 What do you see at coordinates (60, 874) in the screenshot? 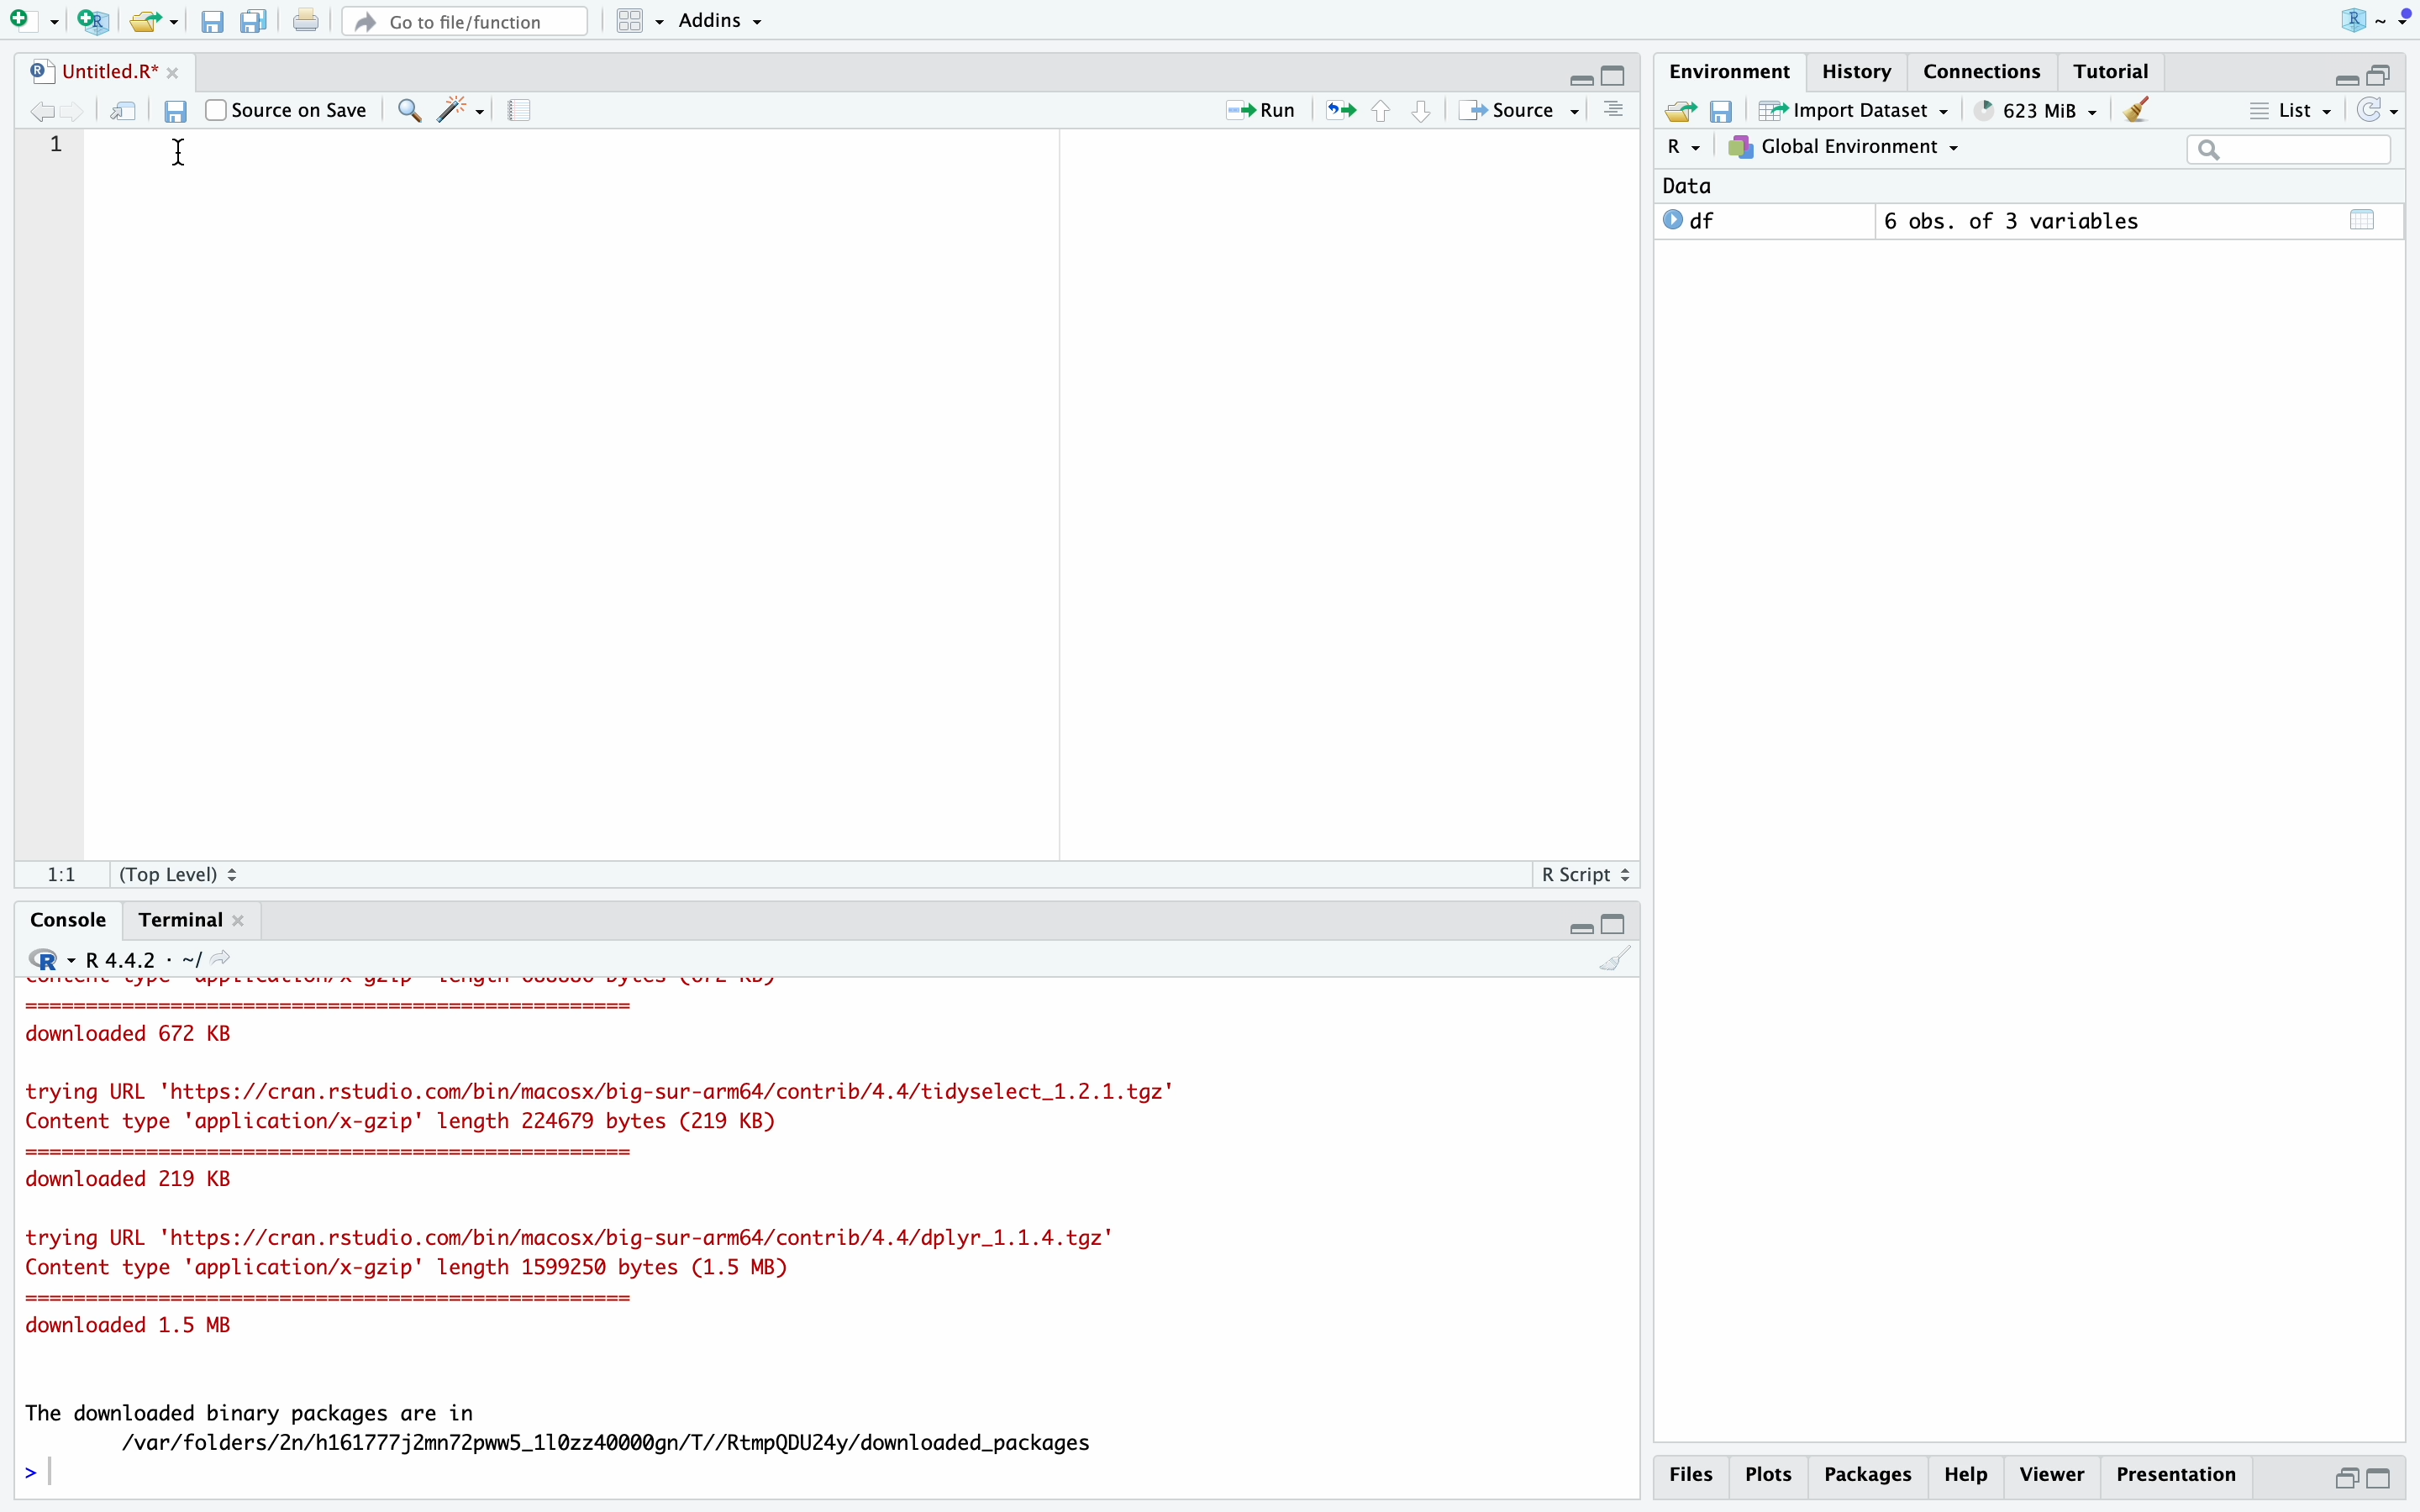
I see `1:1` at bounding box center [60, 874].